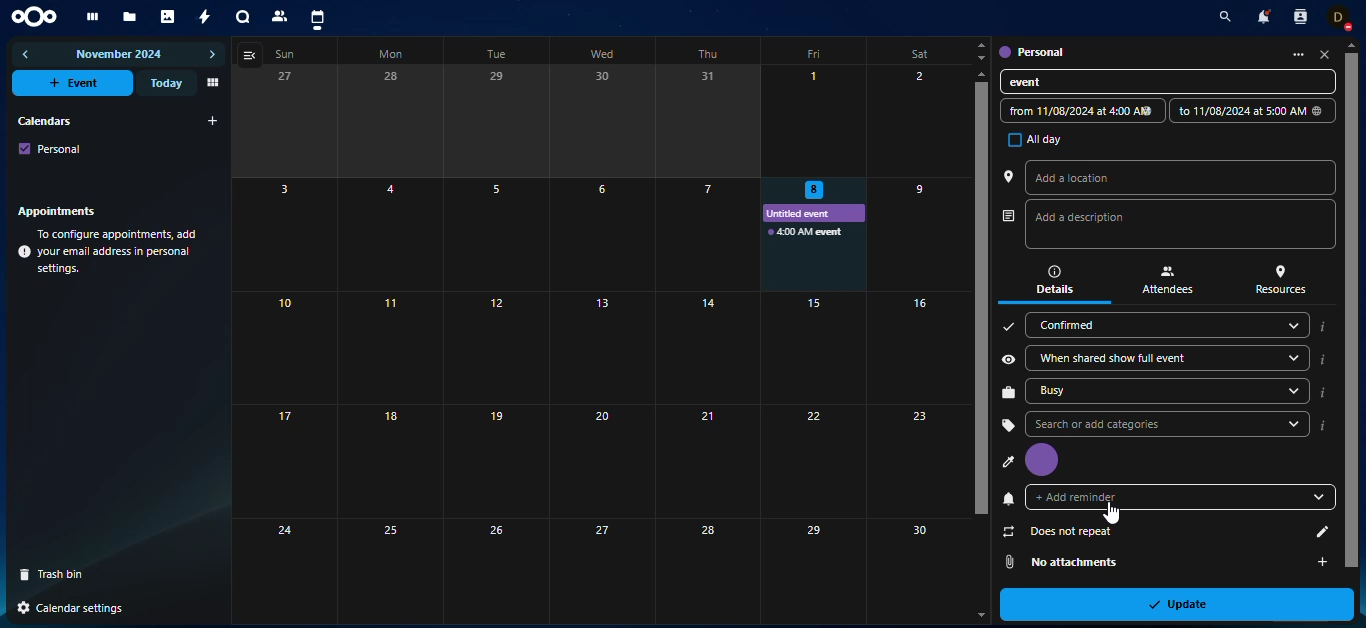 This screenshot has height=628, width=1366. I want to click on 23, so click(918, 460).